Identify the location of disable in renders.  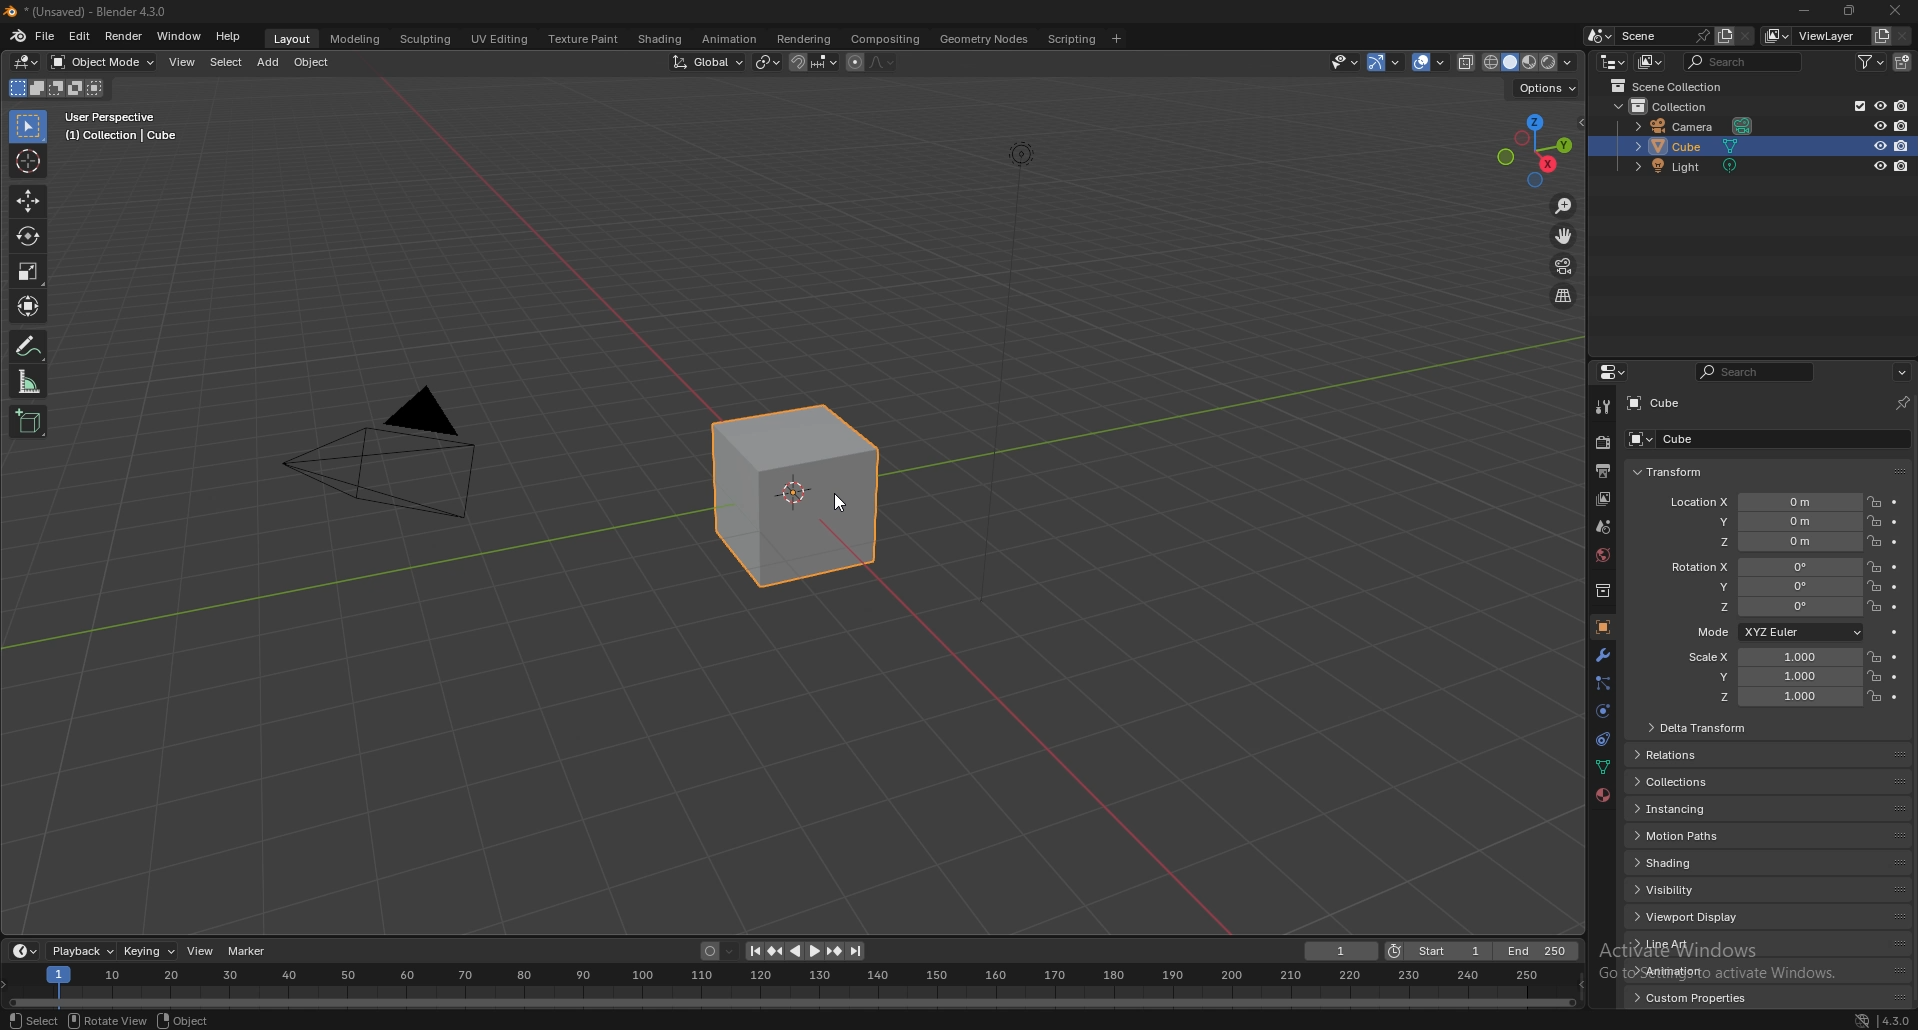
(1902, 124).